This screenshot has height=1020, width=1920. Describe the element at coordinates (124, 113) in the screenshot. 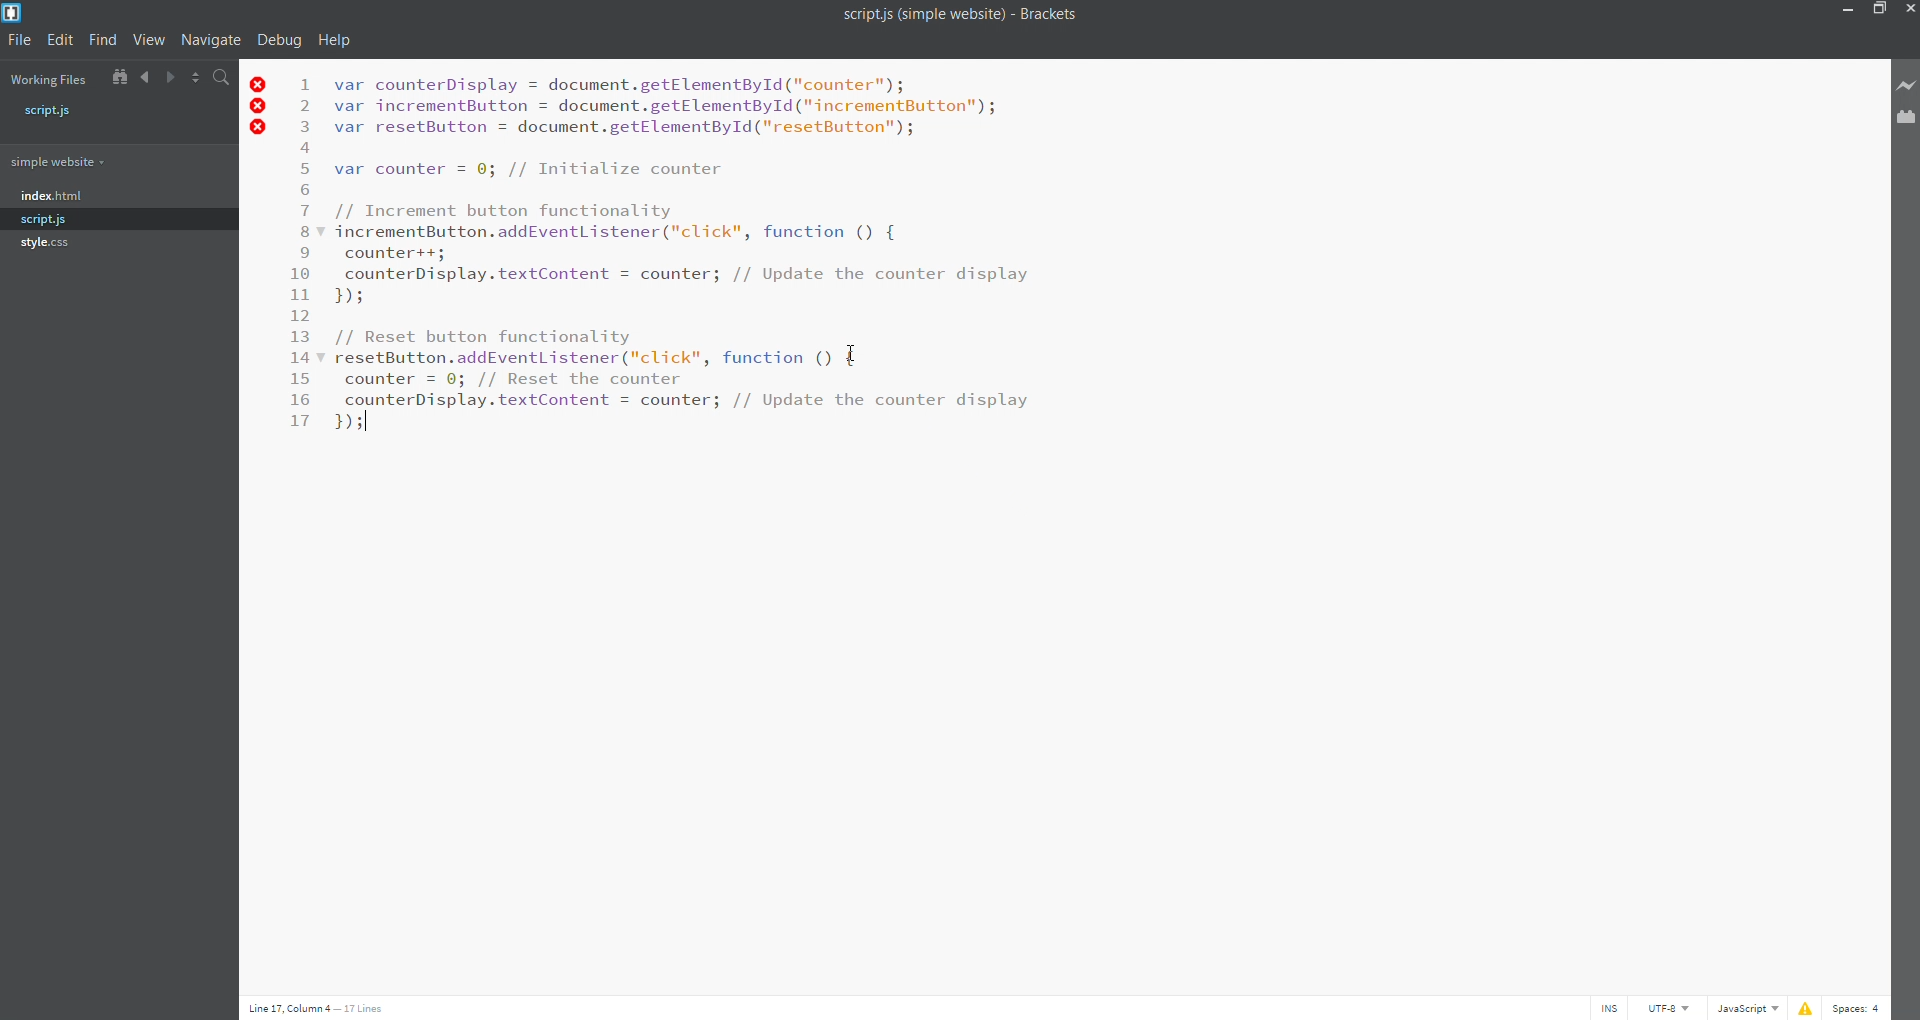

I see `script.js` at that location.